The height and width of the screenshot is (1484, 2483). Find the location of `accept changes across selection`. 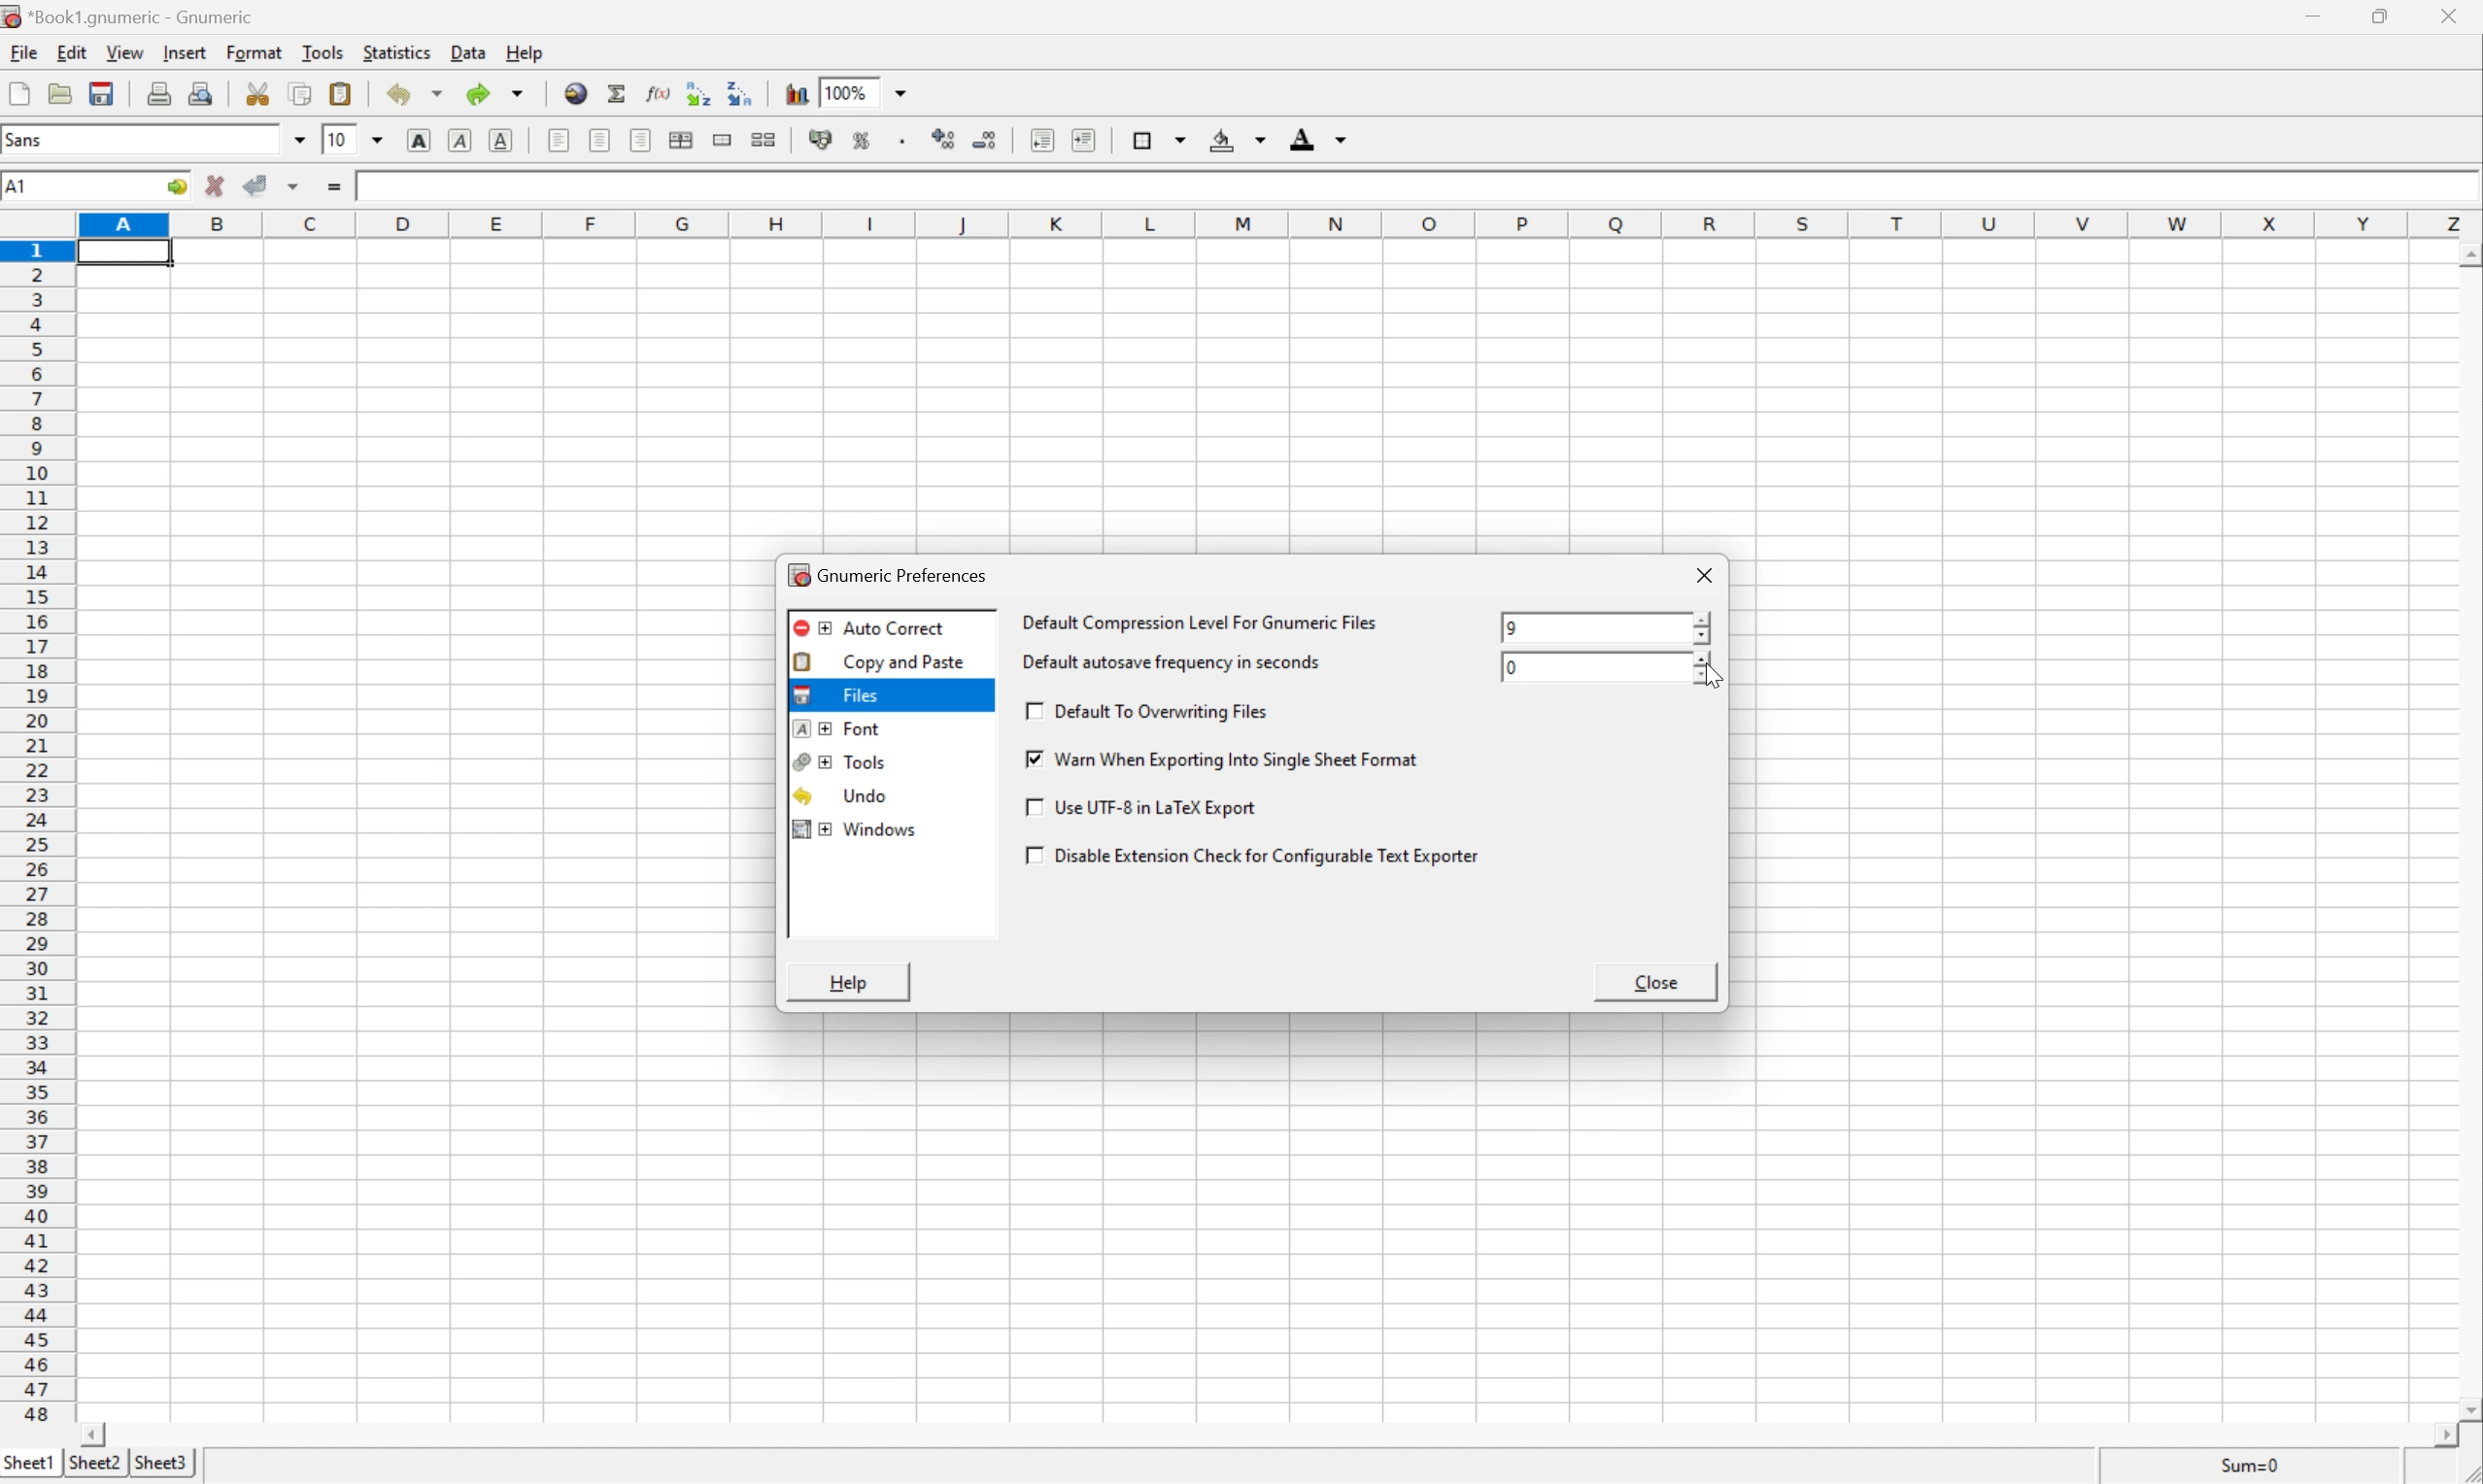

accept changes across selection is located at coordinates (276, 180).